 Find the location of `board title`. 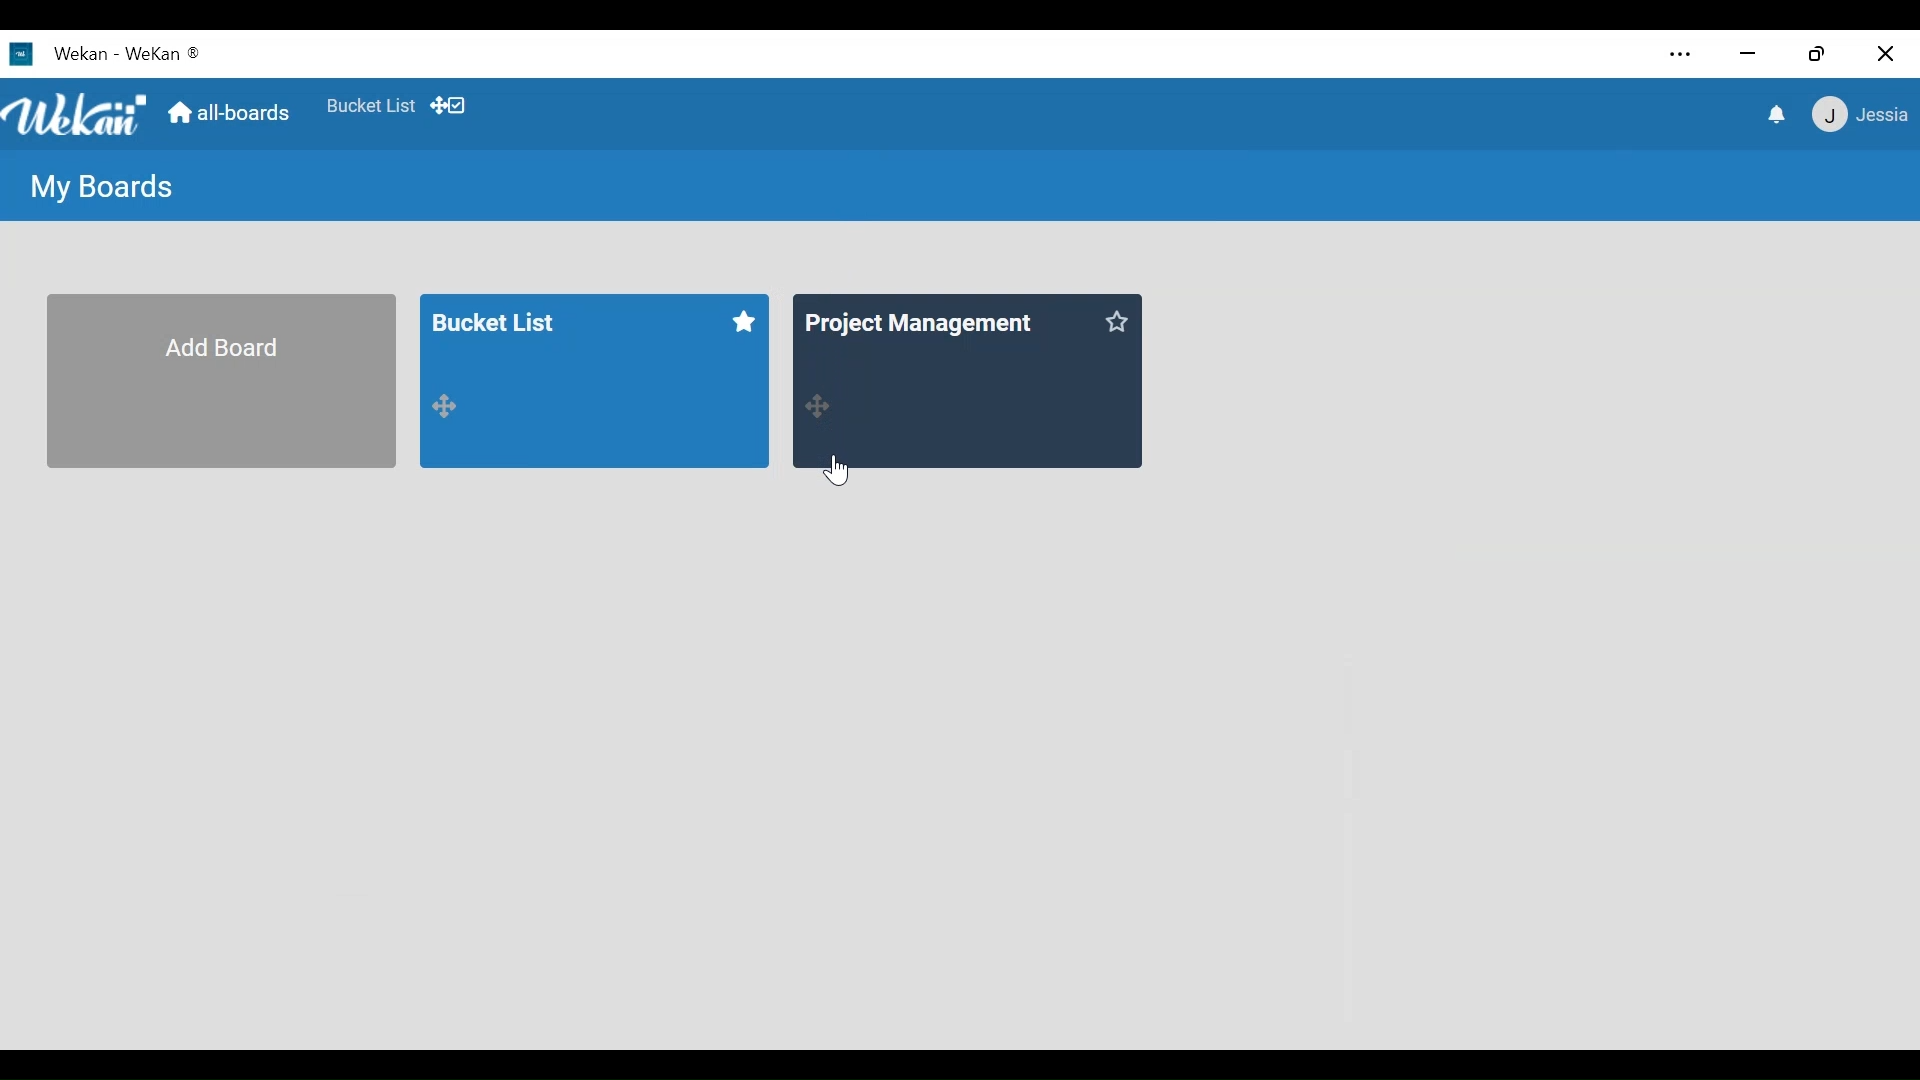

board title is located at coordinates (921, 316).